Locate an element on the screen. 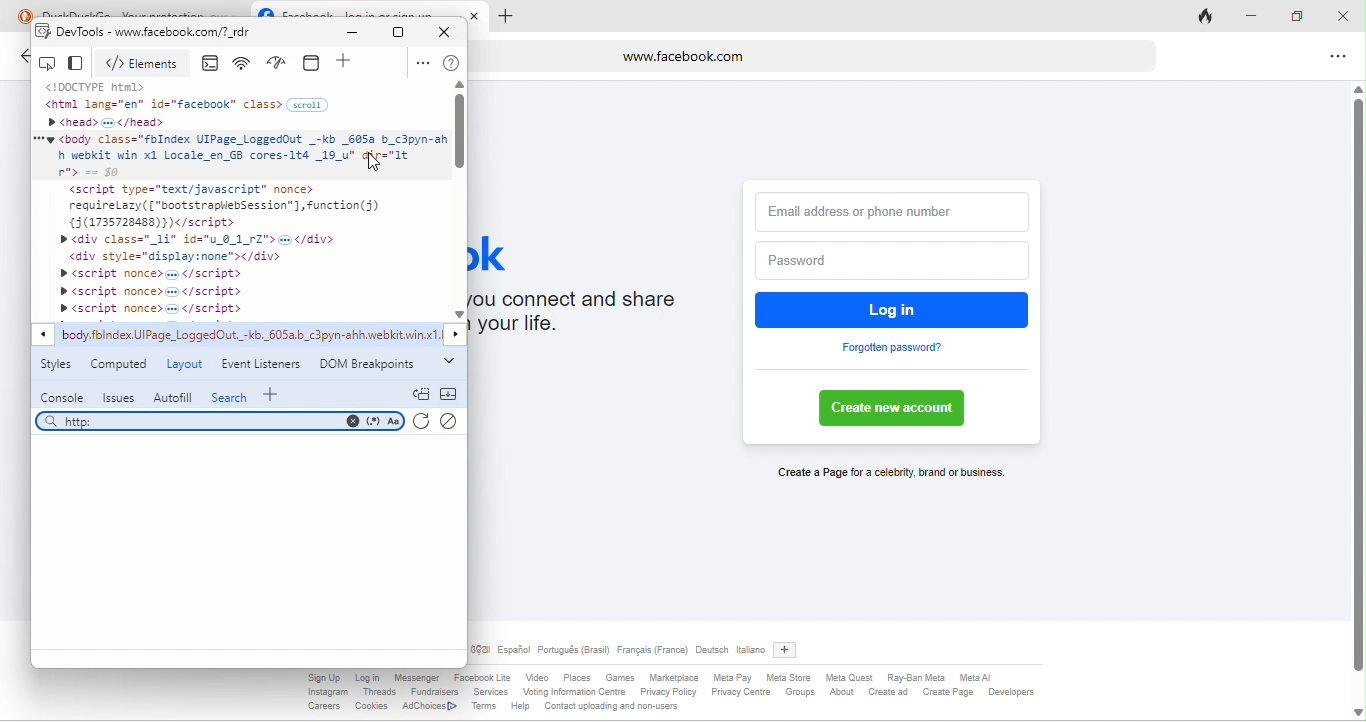 The width and height of the screenshot is (1366, 722). dev tools is located at coordinates (70, 34).